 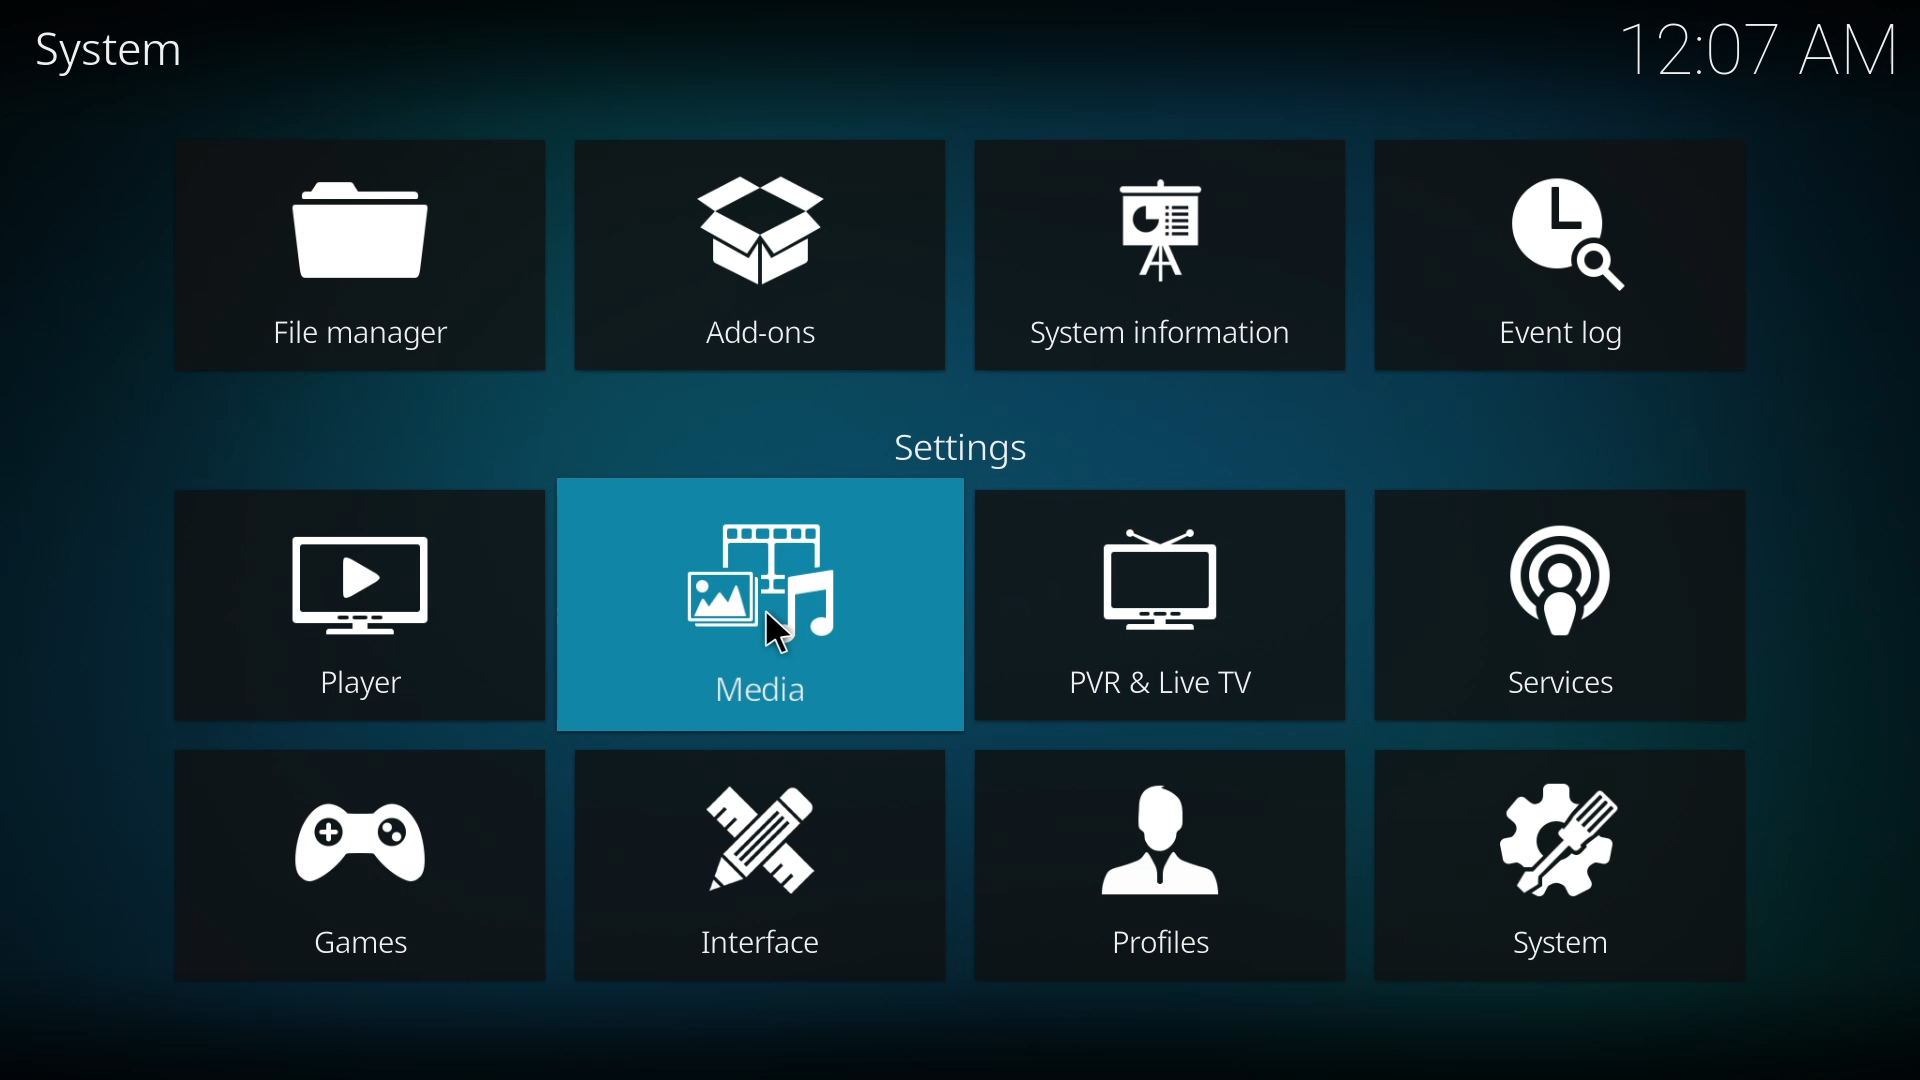 What do you see at coordinates (759, 867) in the screenshot?
I see `interface` at bounding box center [759, 867].